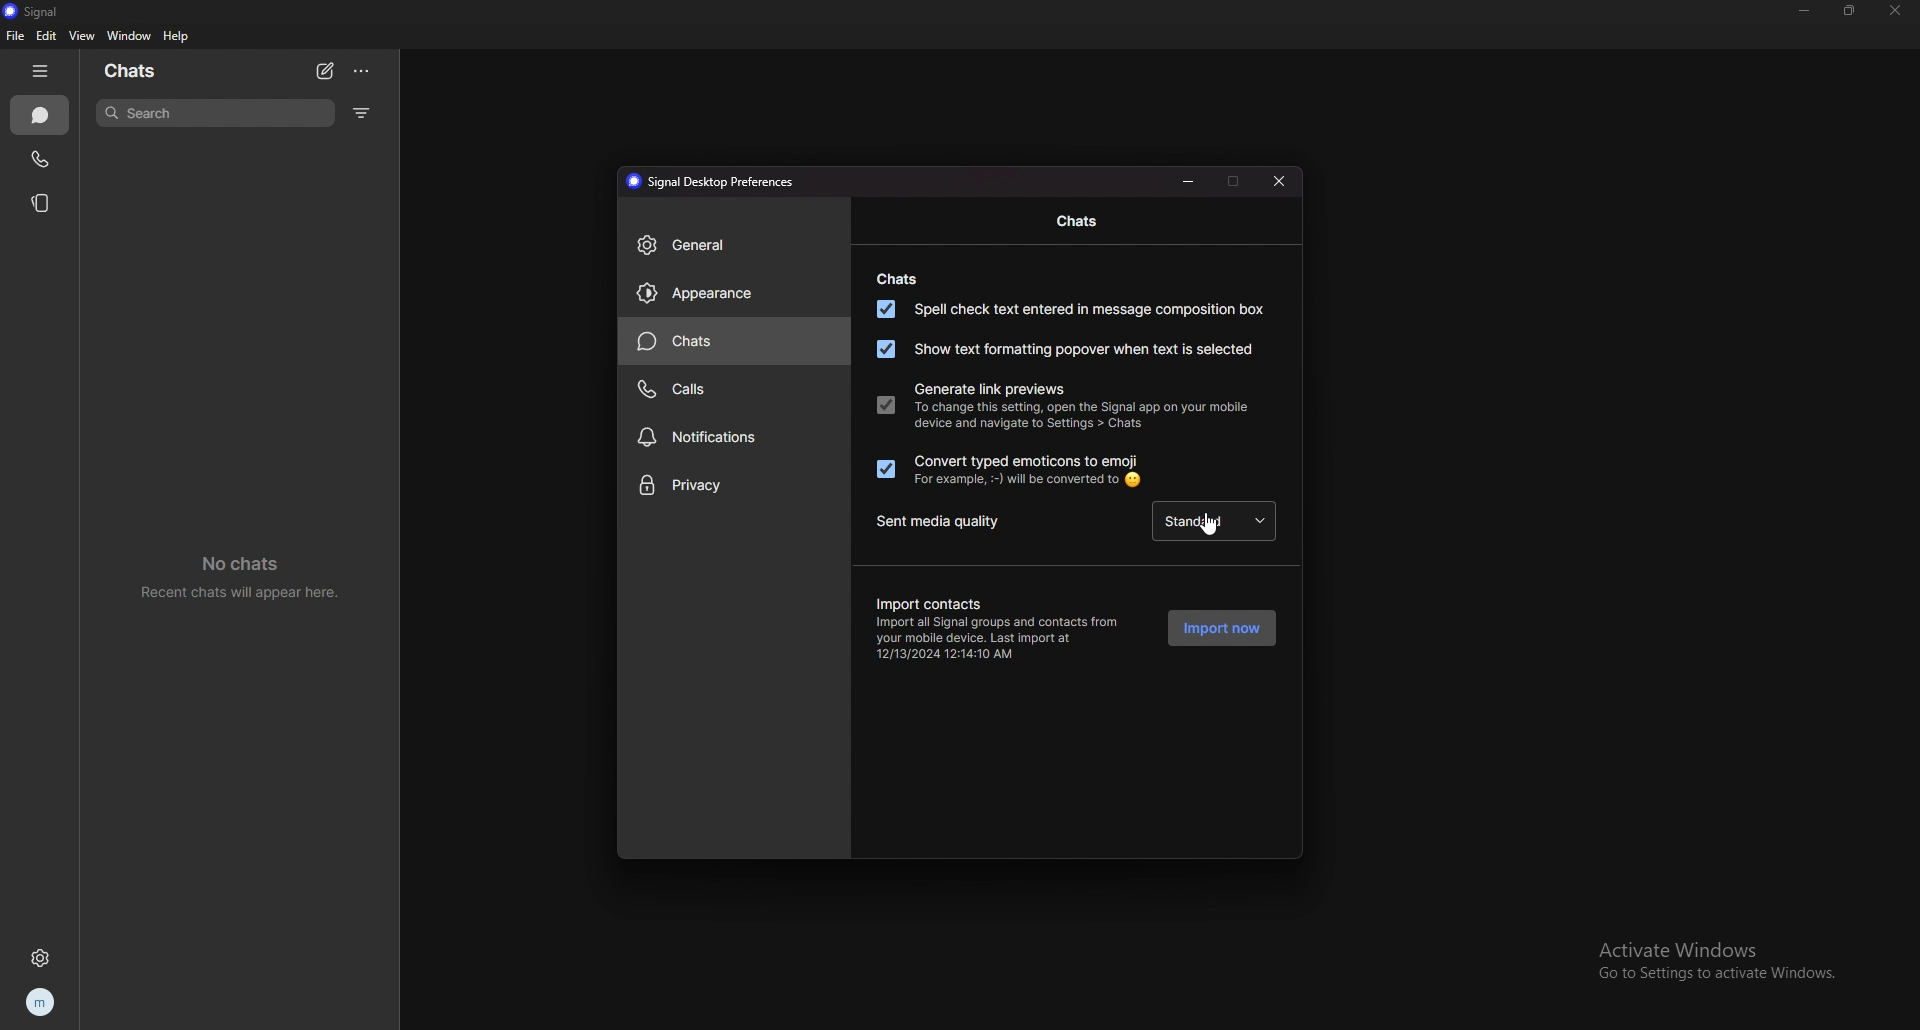 The height and width of the screenshot is (1030, 1920). What do you see at coordinates (734, 439) in the screenshot?
I see `notifications` at bounding box center [734, 439].